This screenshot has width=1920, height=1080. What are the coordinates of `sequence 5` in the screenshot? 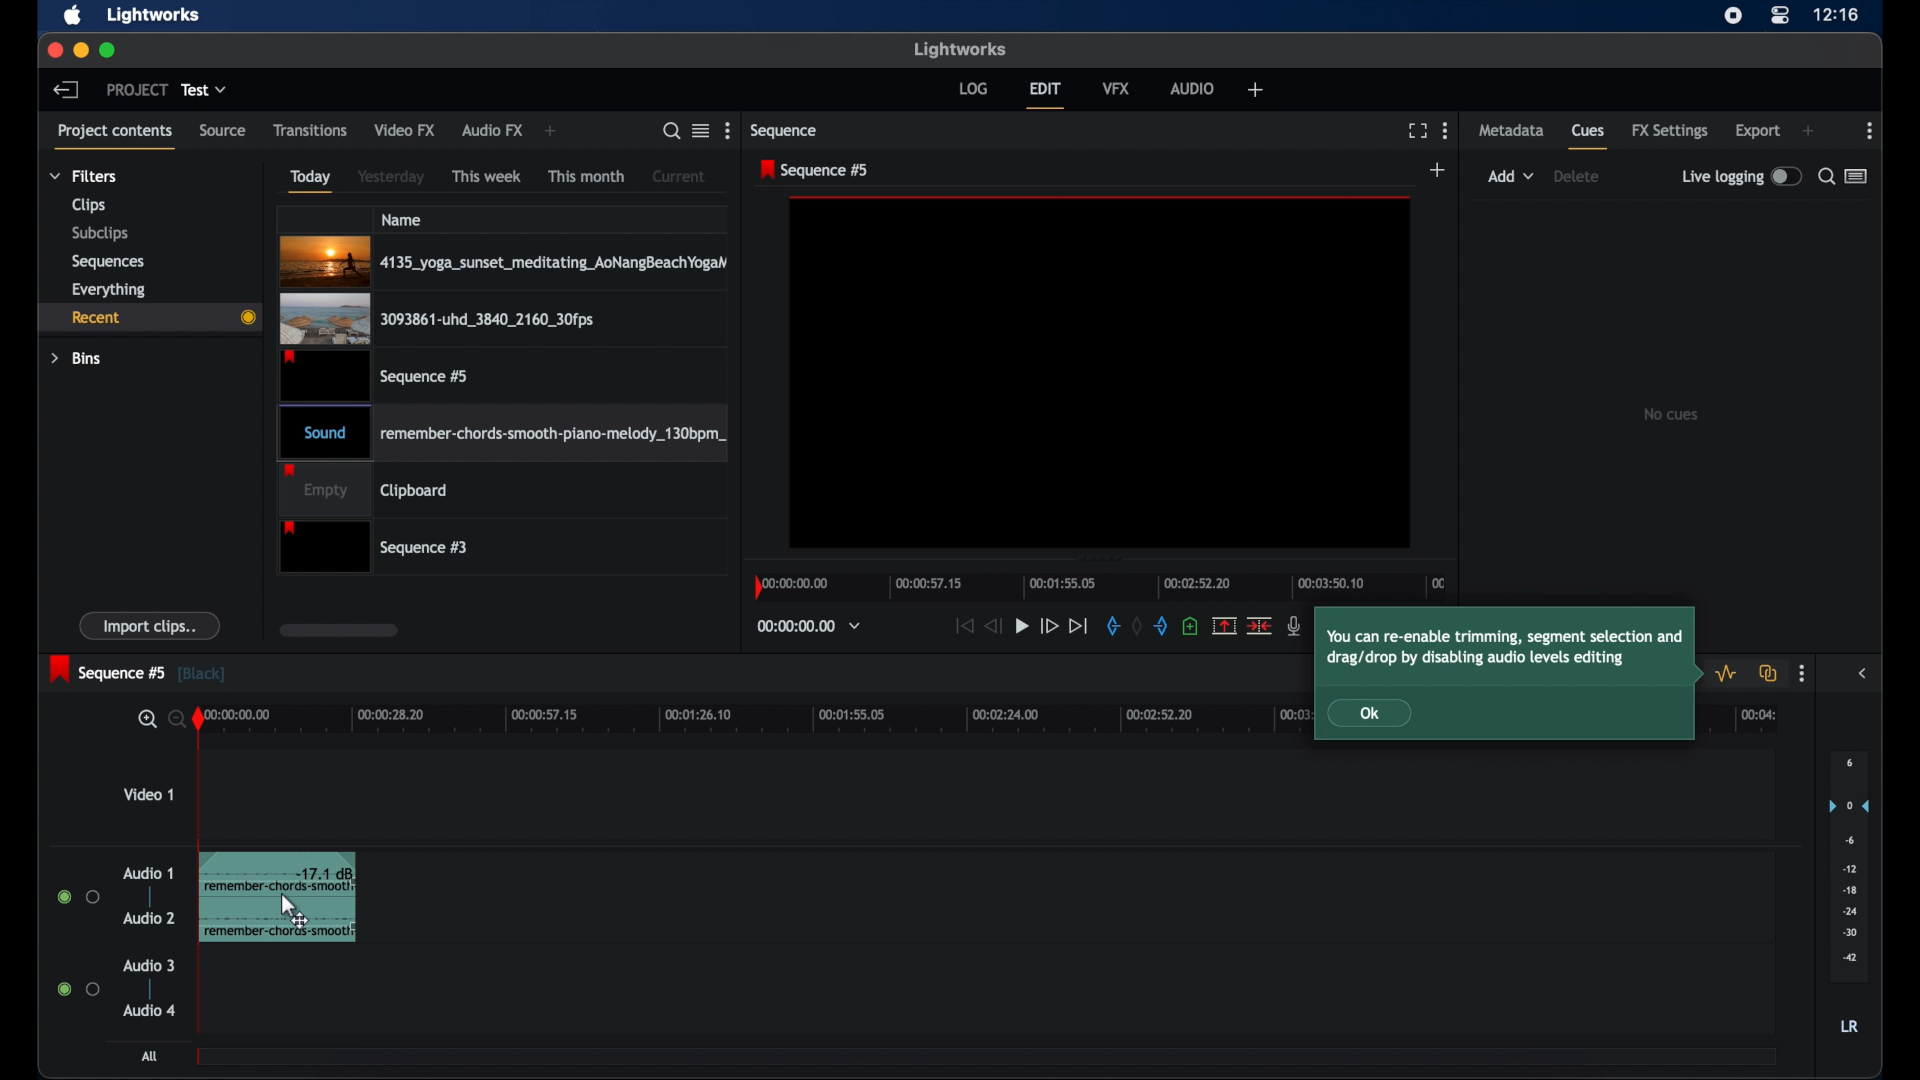 It's located at (816, 169).